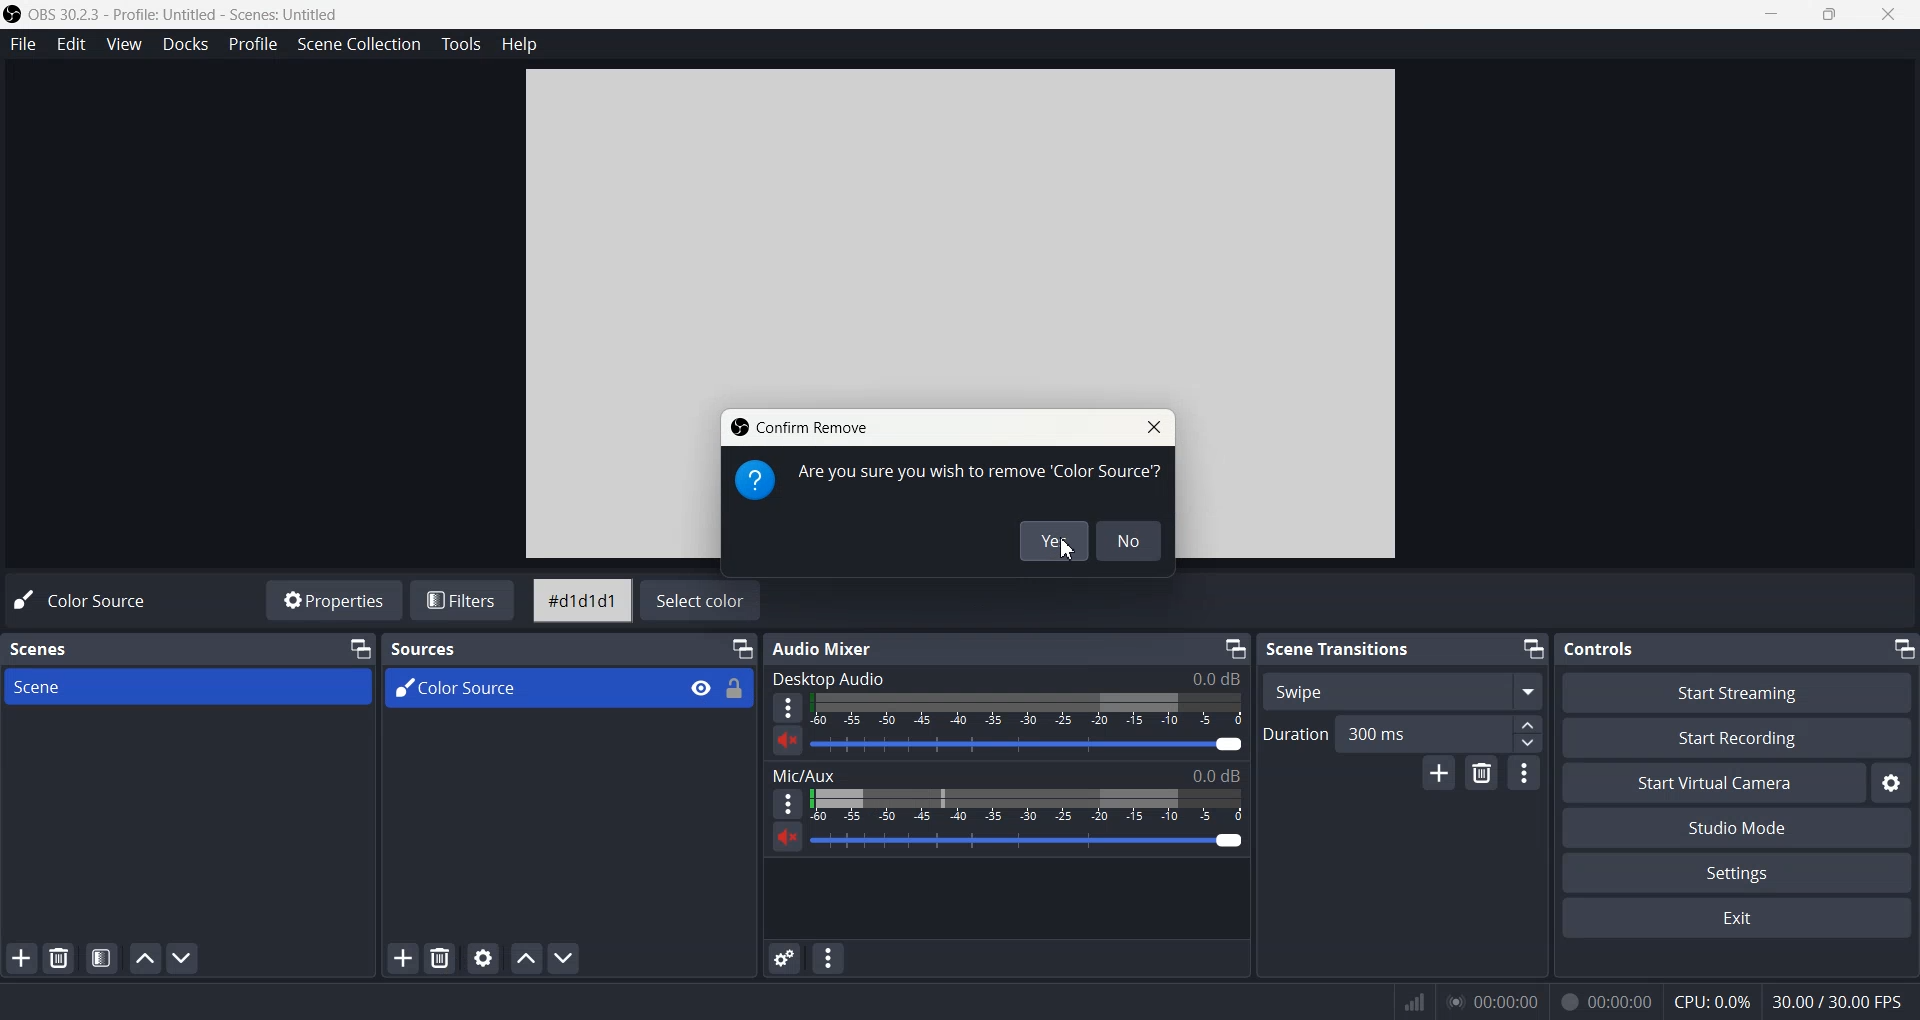 The width and height of the screenshot is (1920, 1020). I want to click on More, so click(788, 803).